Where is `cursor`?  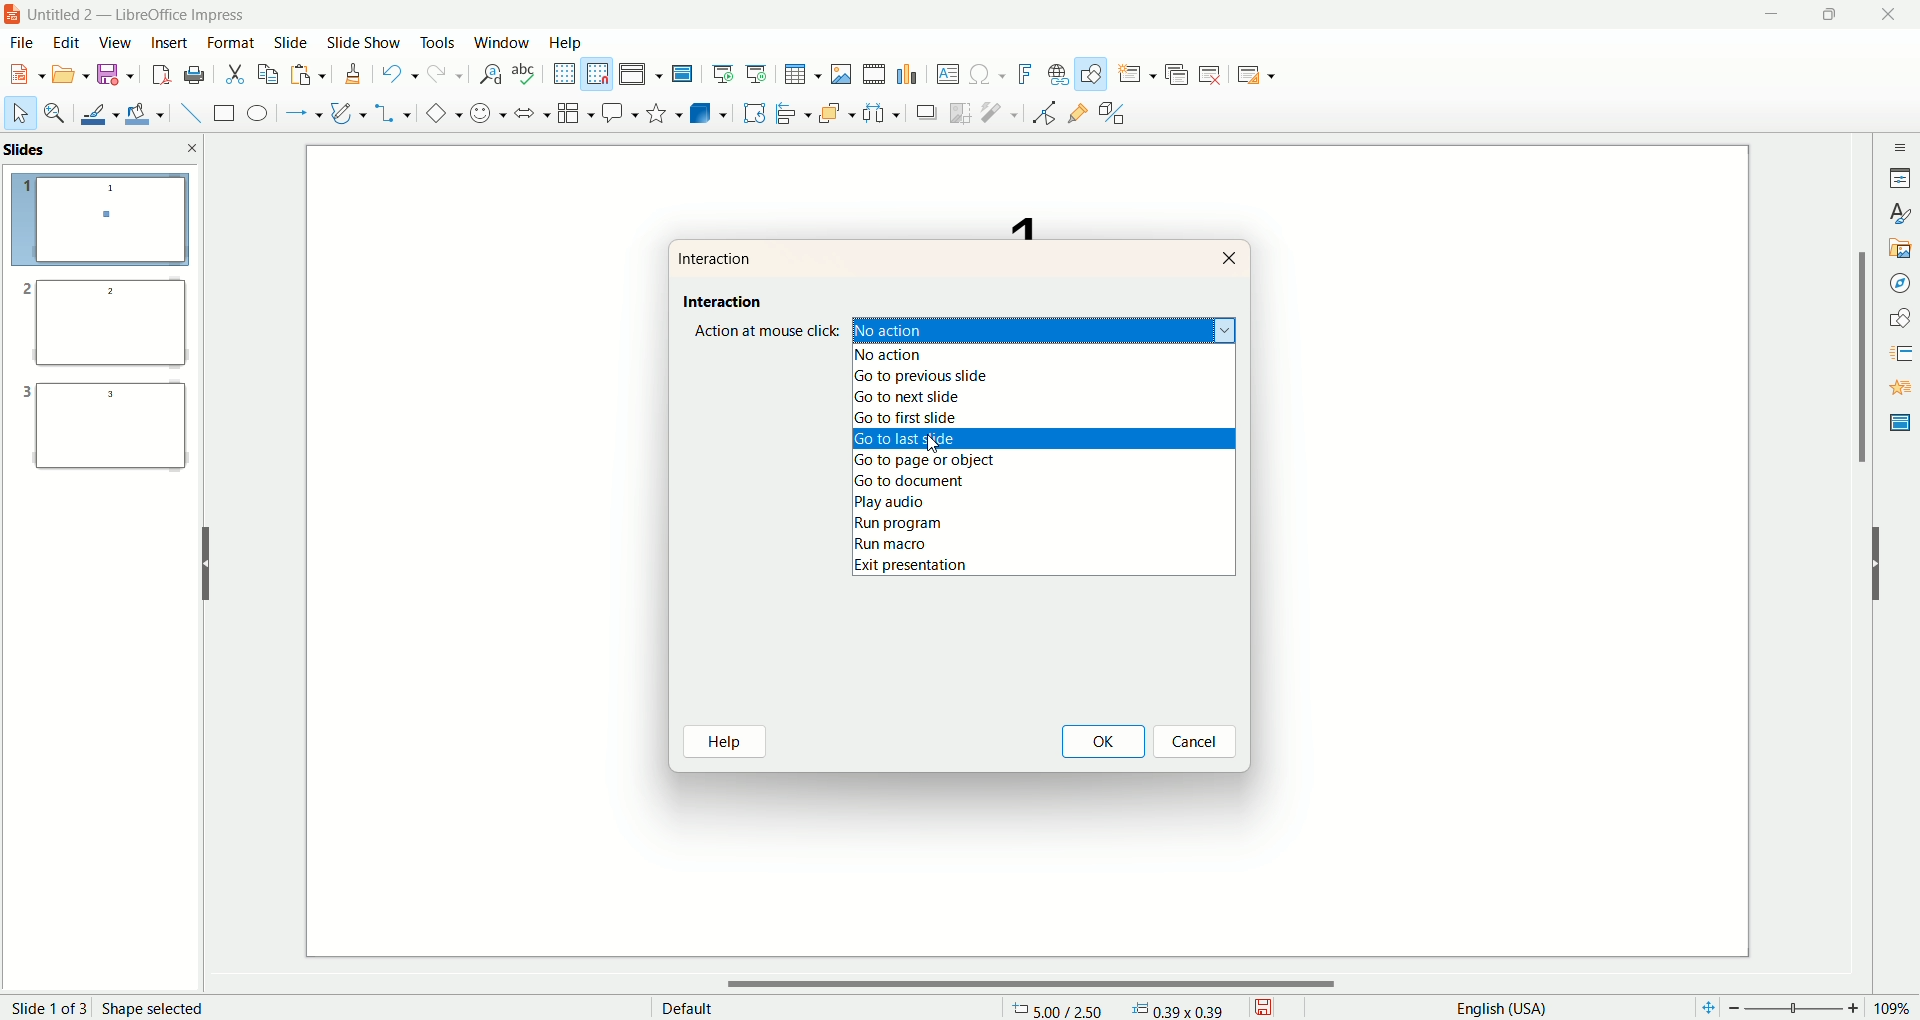 cursor is located at coordinates (937, 448).